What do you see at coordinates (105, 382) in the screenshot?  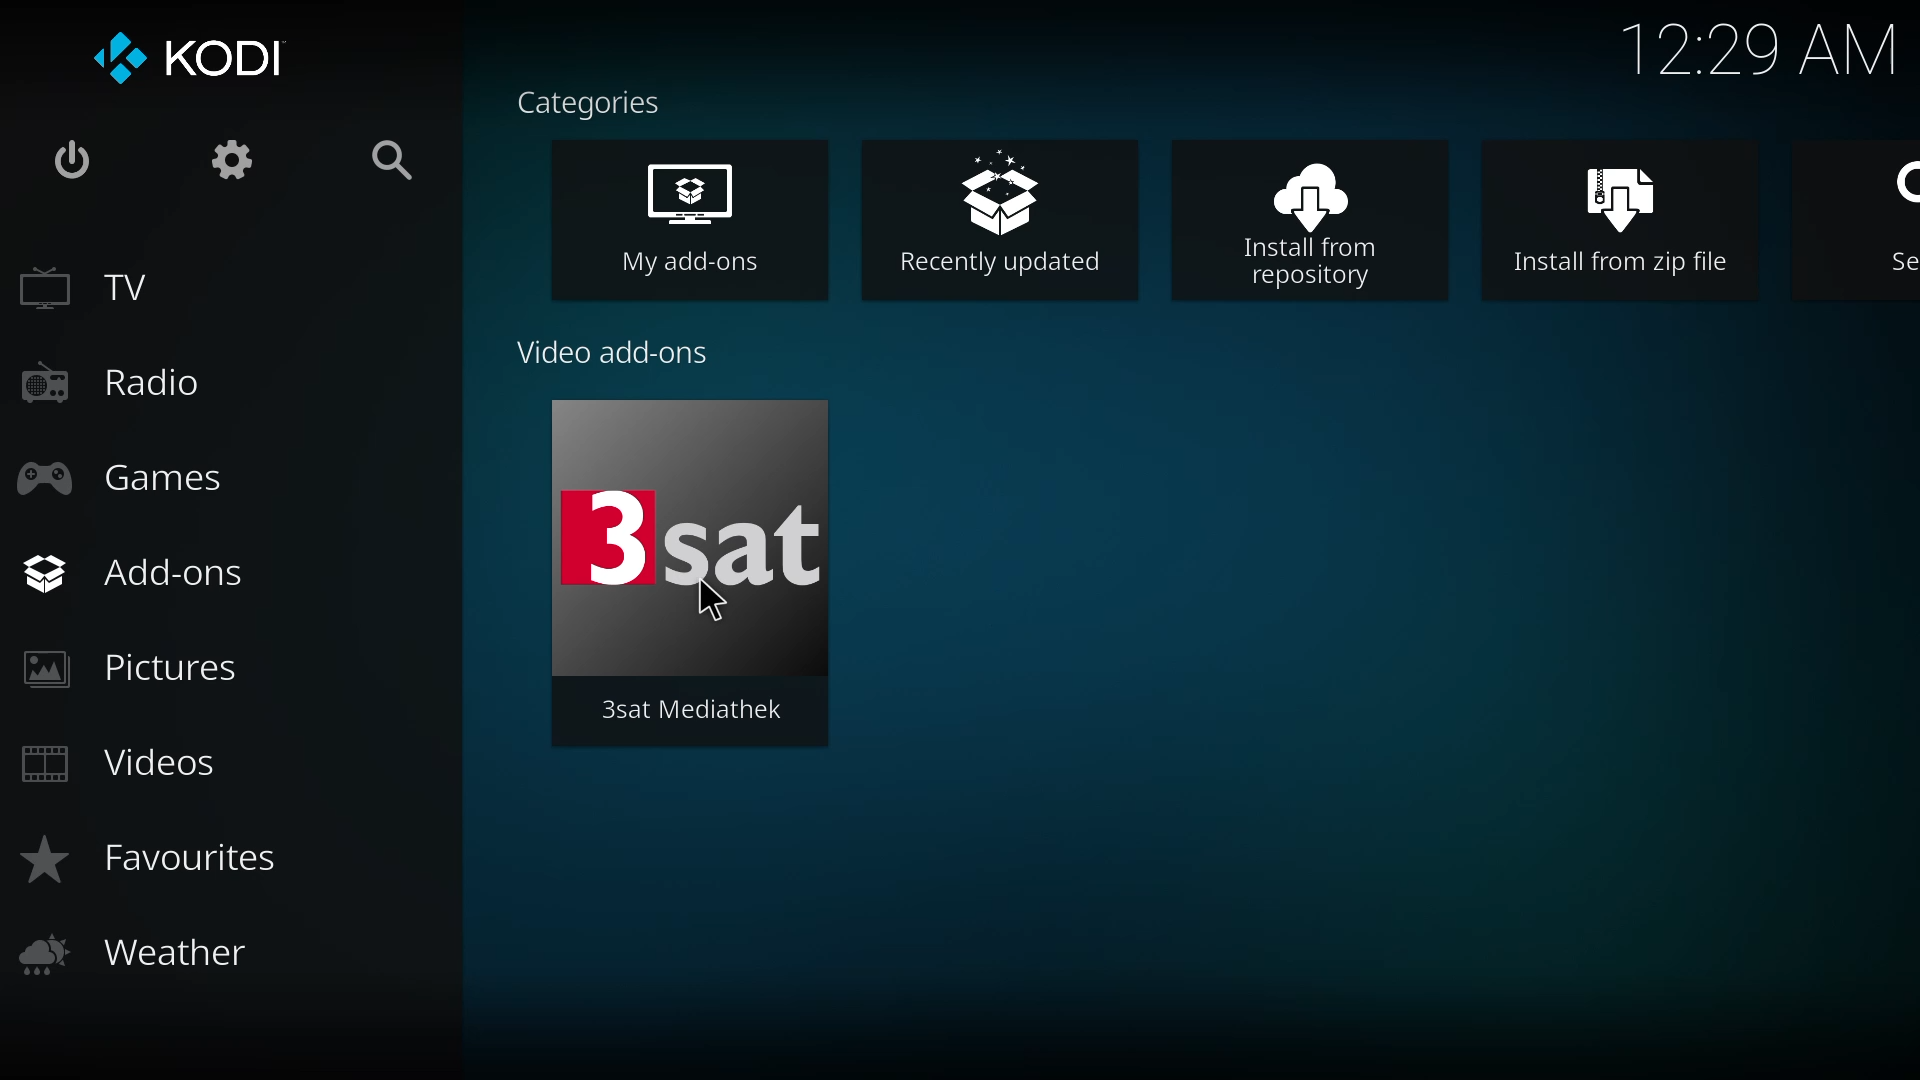 I see `radio` at bounding box center [105, 382].